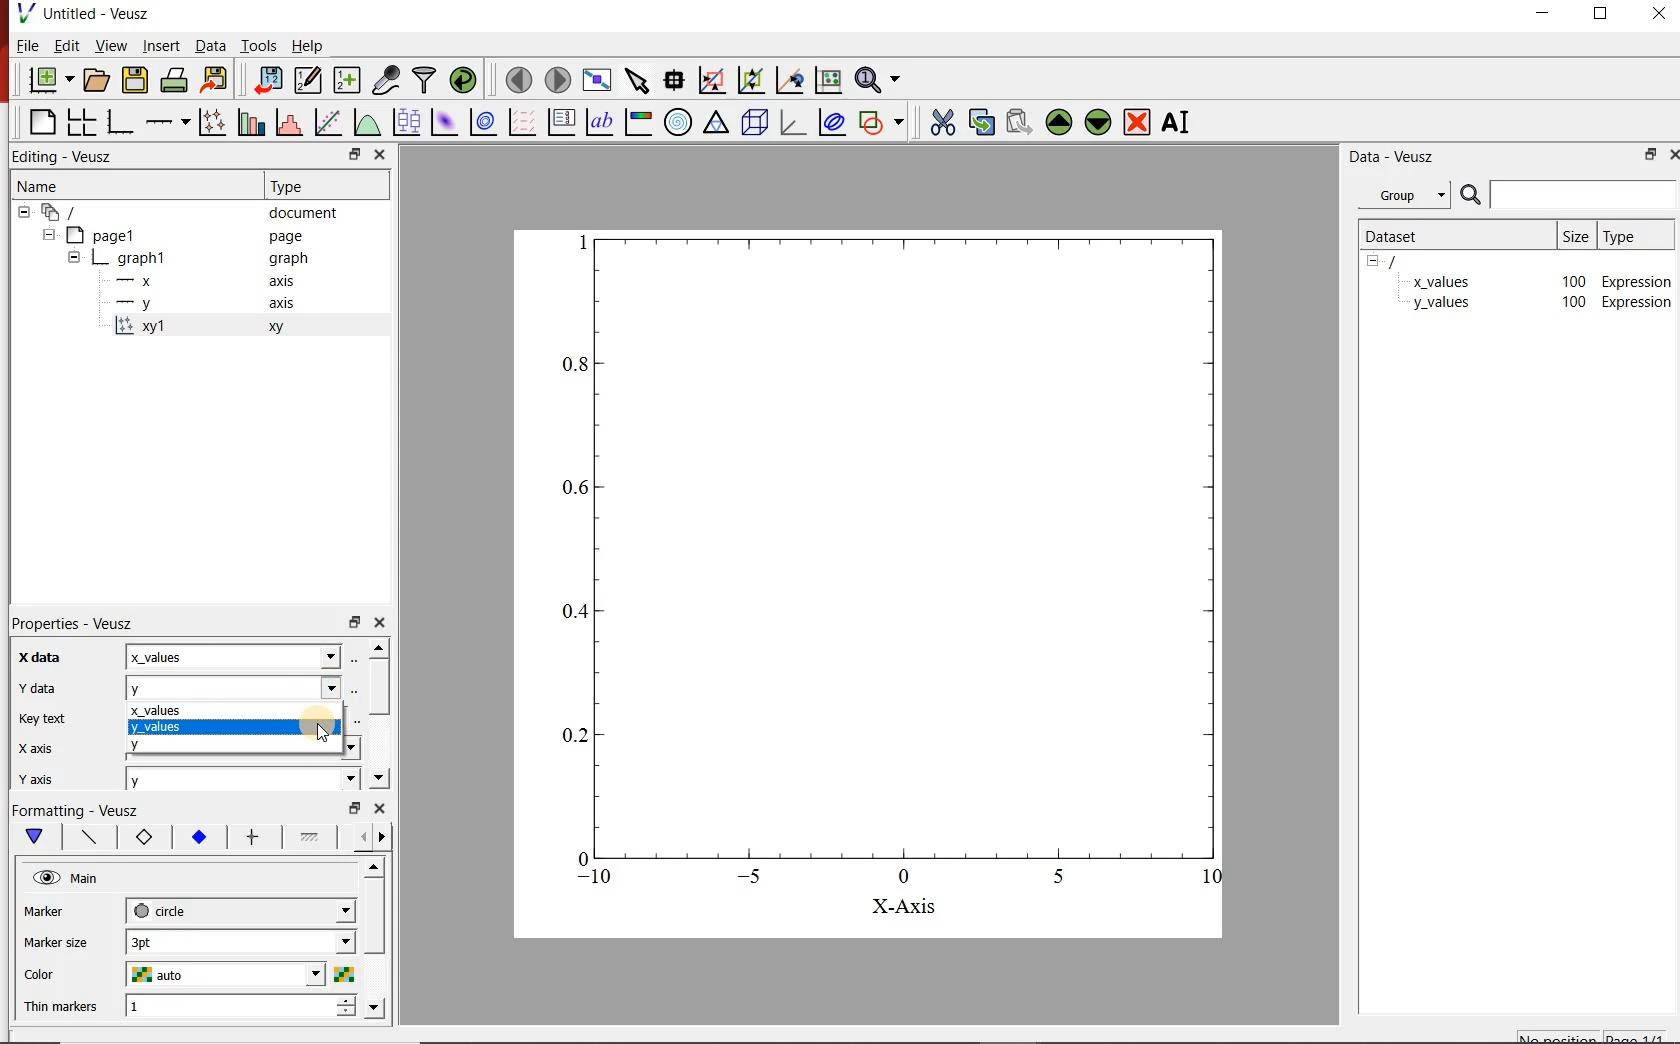 This screenshot has width=1680, height=1044. I want to click on move down, so click(375, 1007).